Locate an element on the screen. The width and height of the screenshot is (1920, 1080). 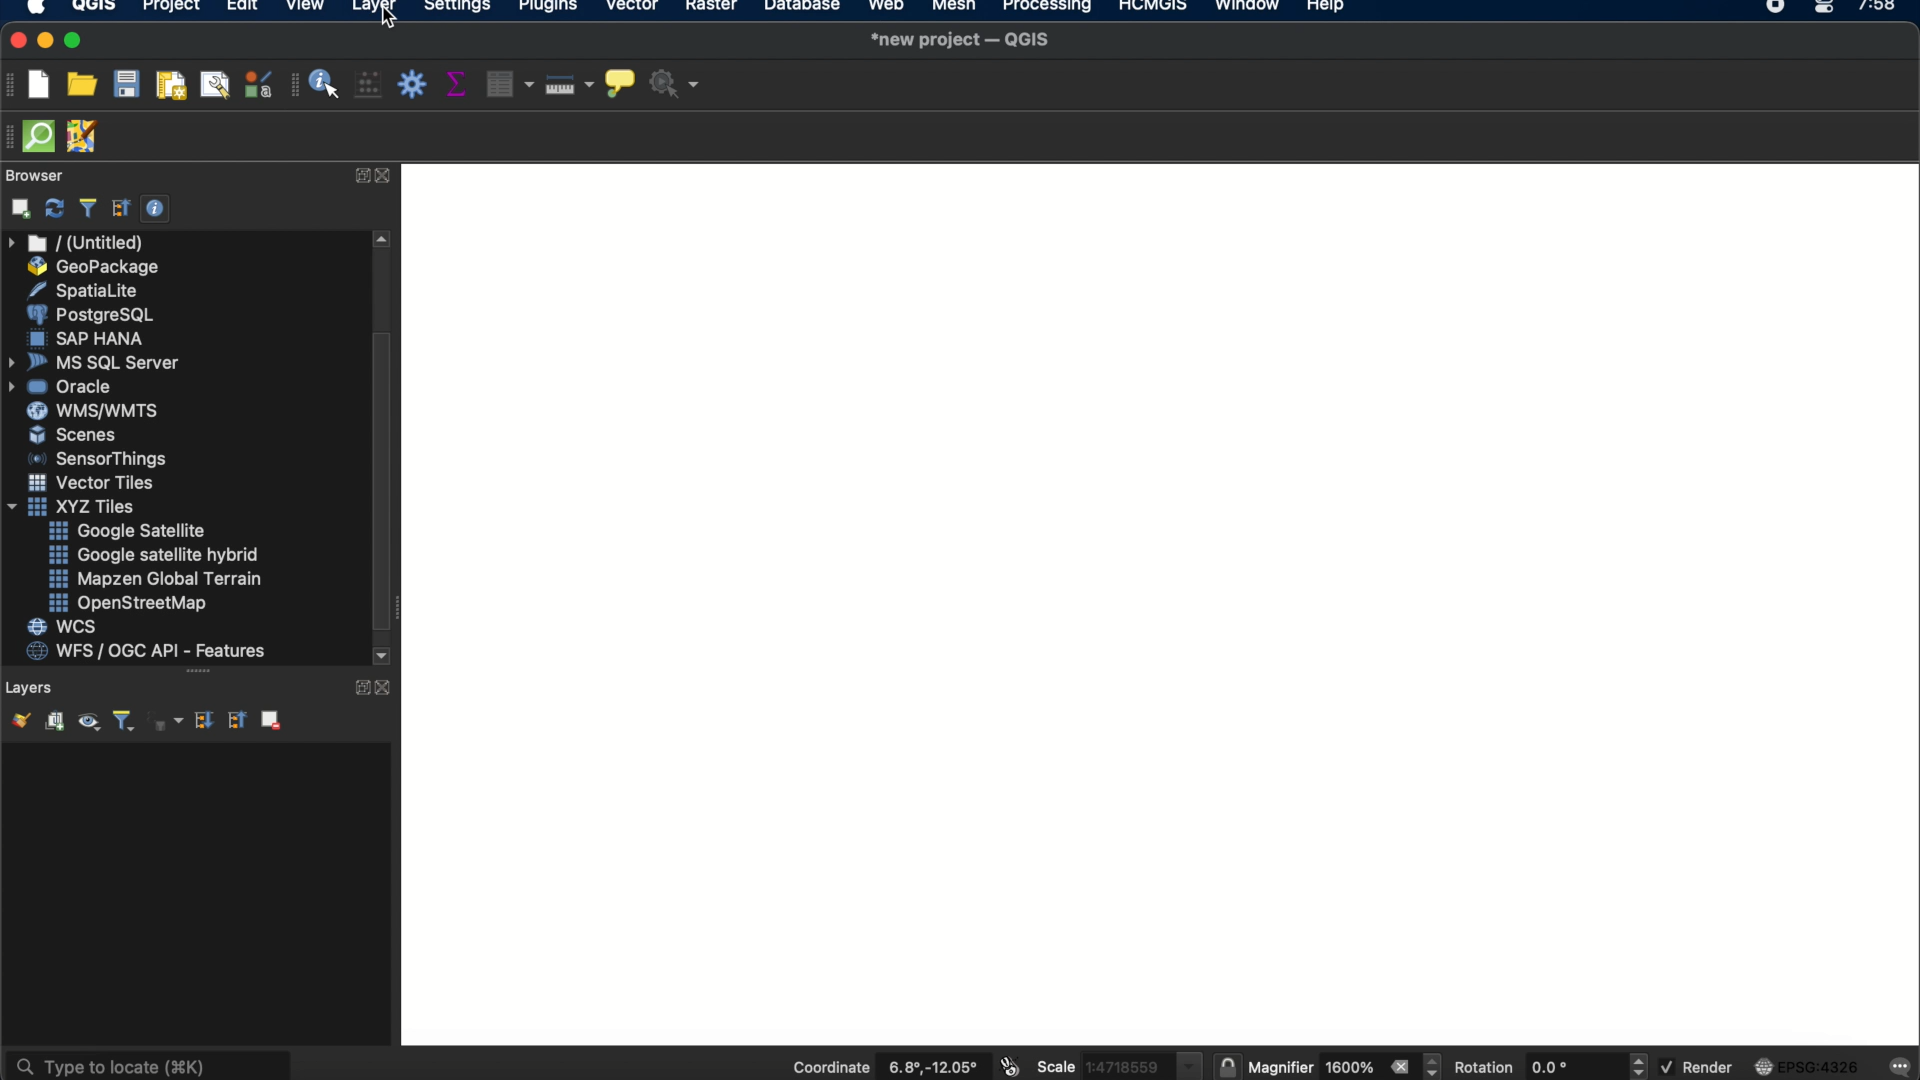
collapse all is located at coordinates (235, 719).